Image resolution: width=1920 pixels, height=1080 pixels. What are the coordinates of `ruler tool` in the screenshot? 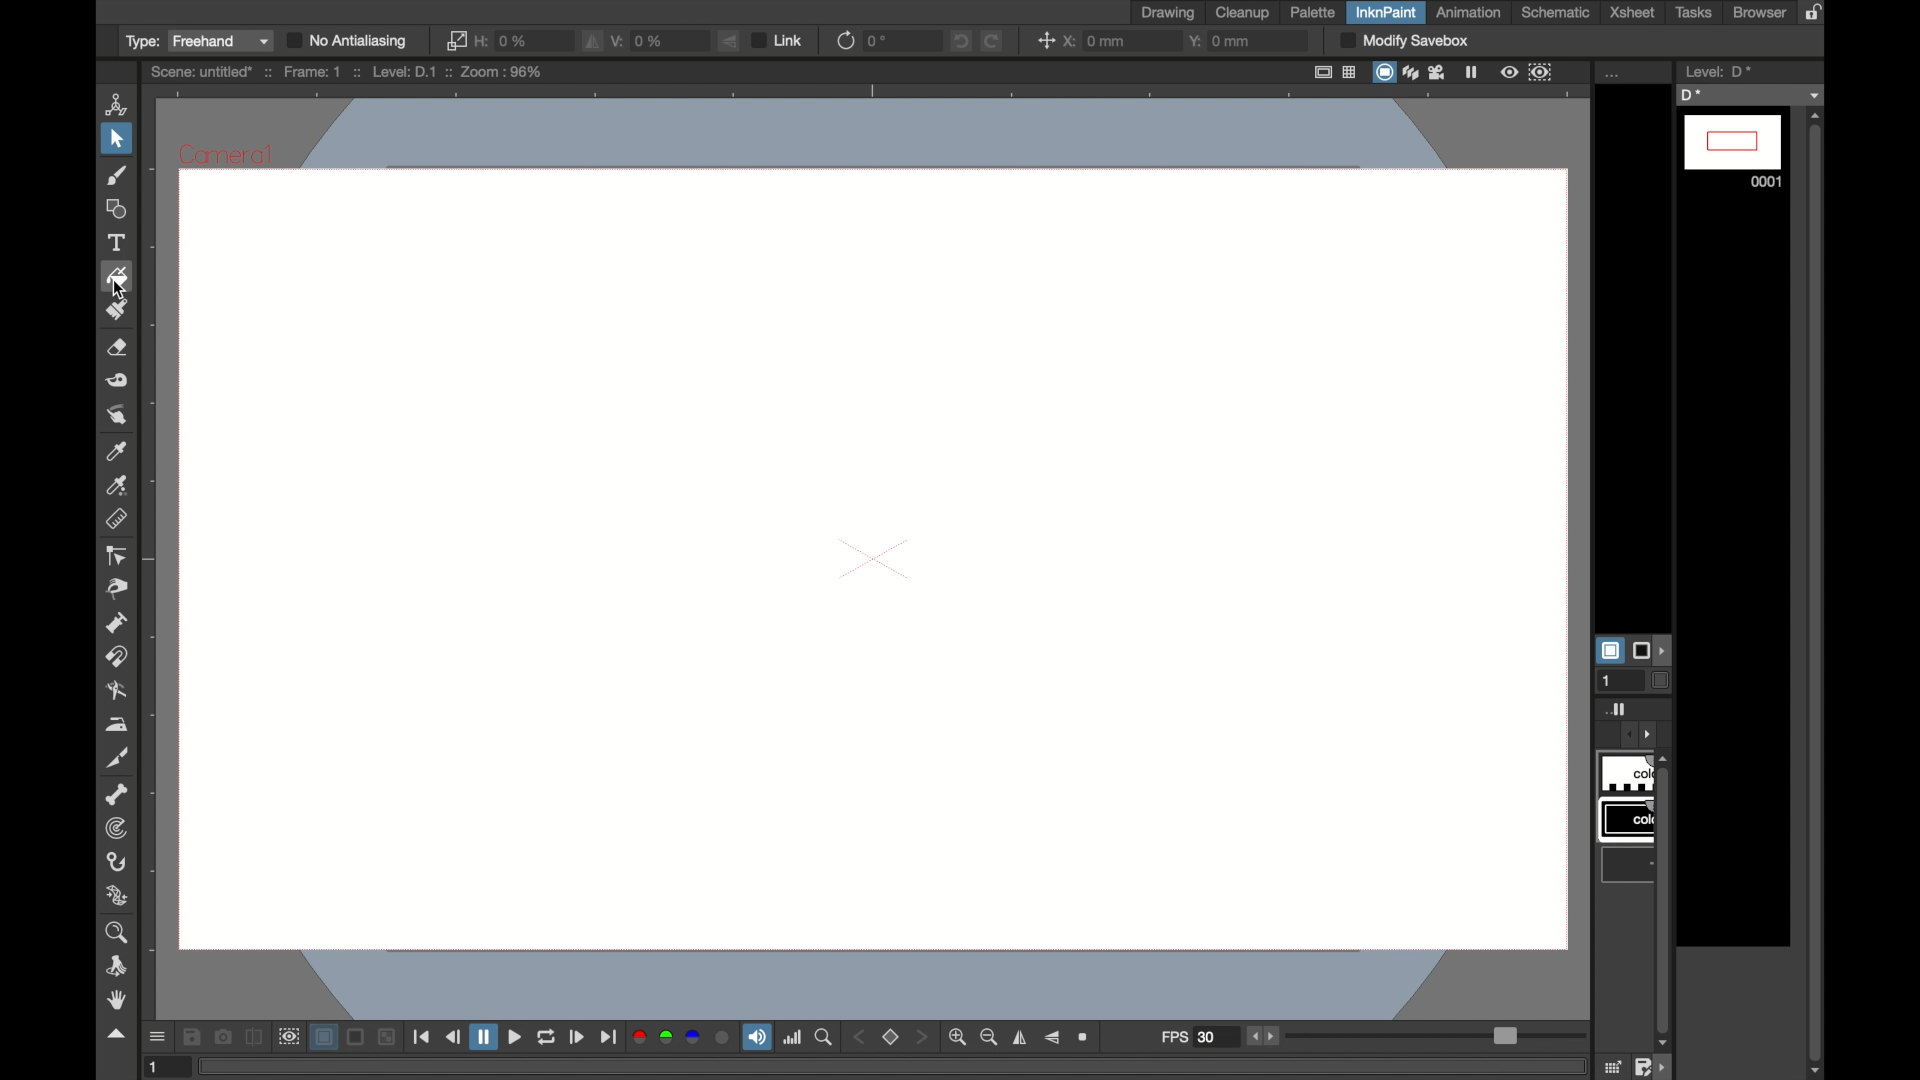 It's located at (115, 519).